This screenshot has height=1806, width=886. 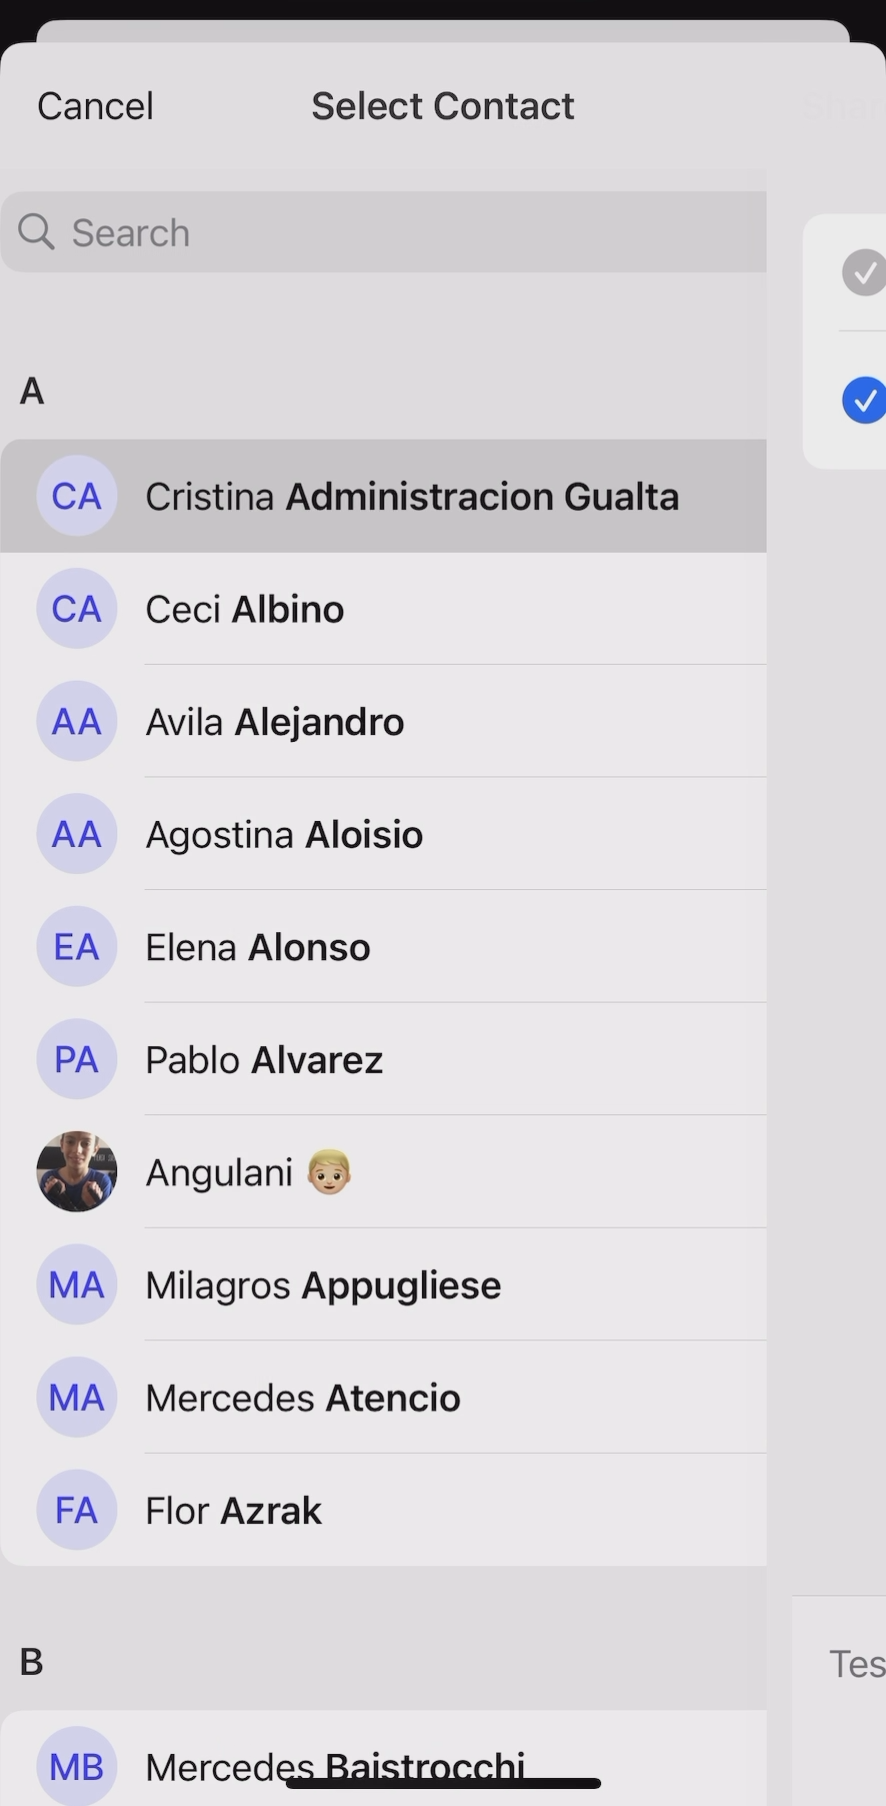 What do you see at coordinates (28, 1650) in the screenshot?
I see `B` at bounding box center [28, 1650].